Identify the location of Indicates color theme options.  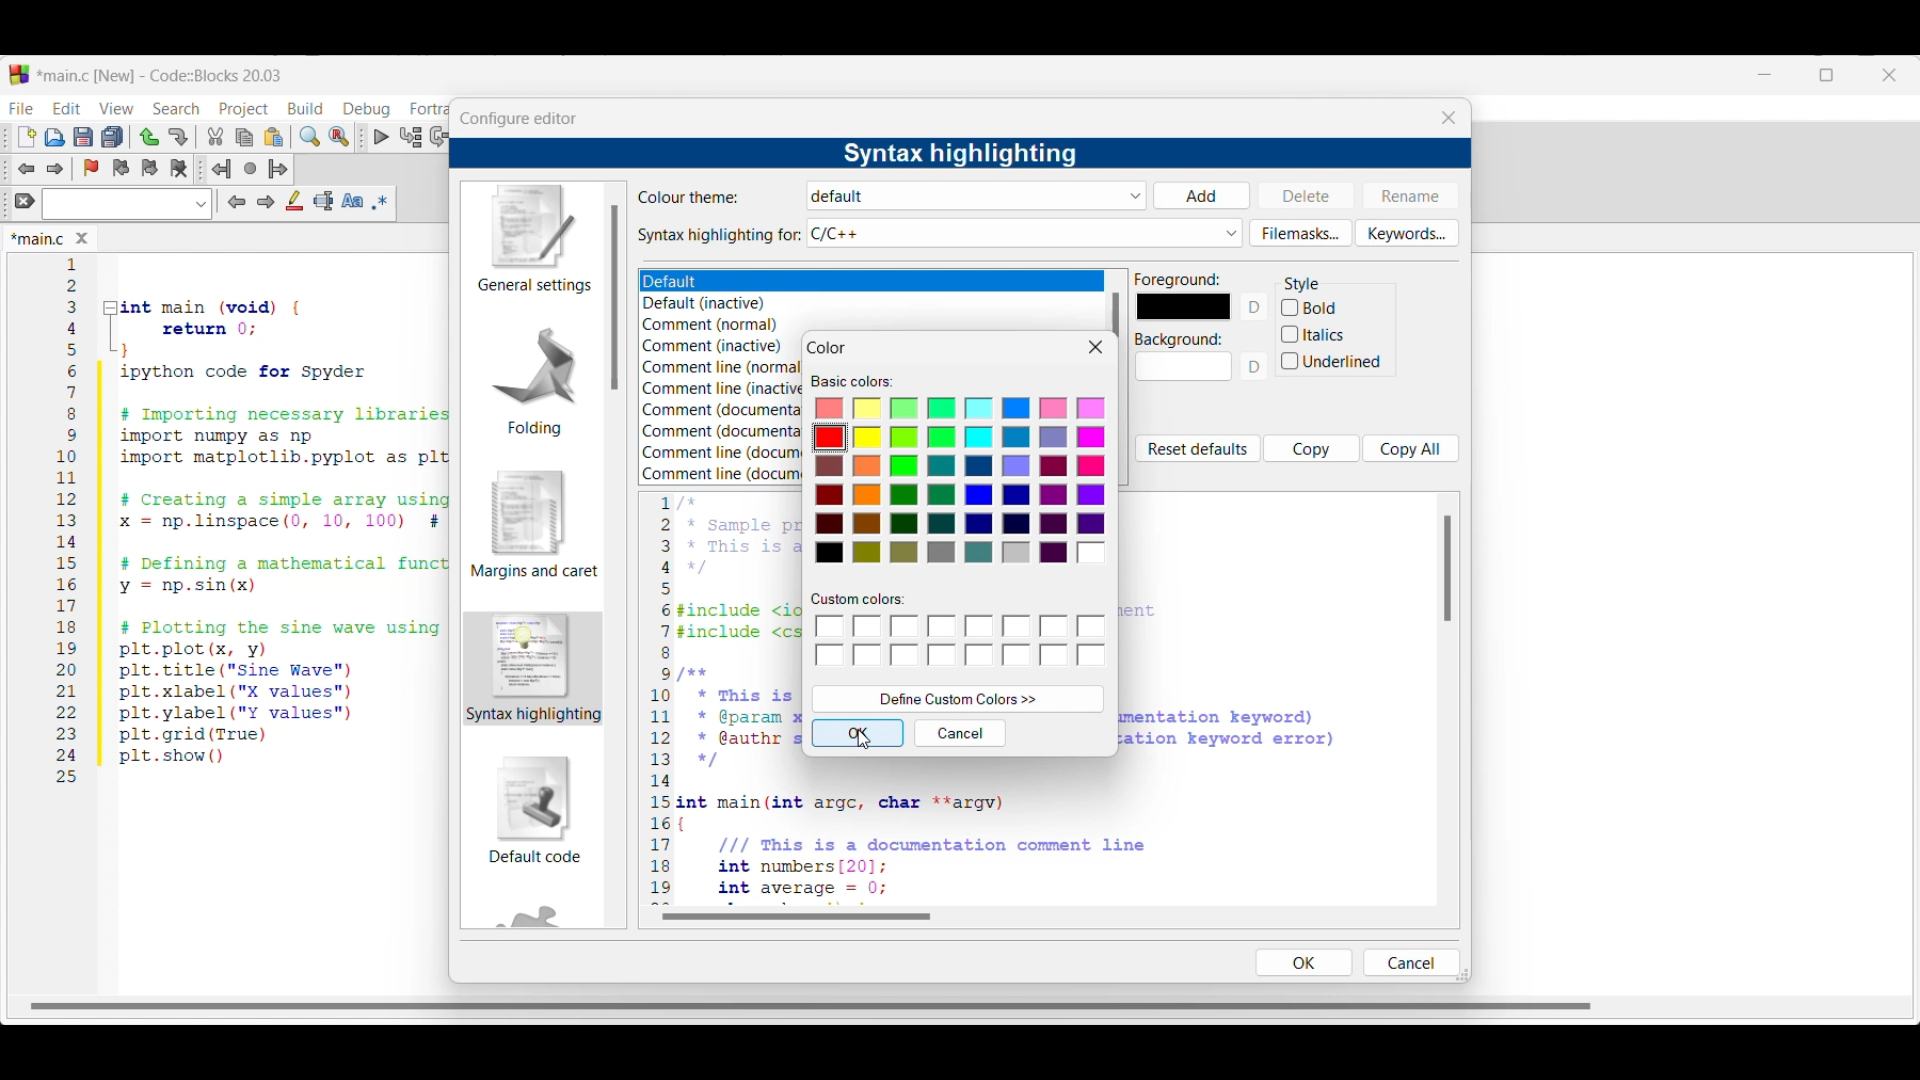
(690, 197).